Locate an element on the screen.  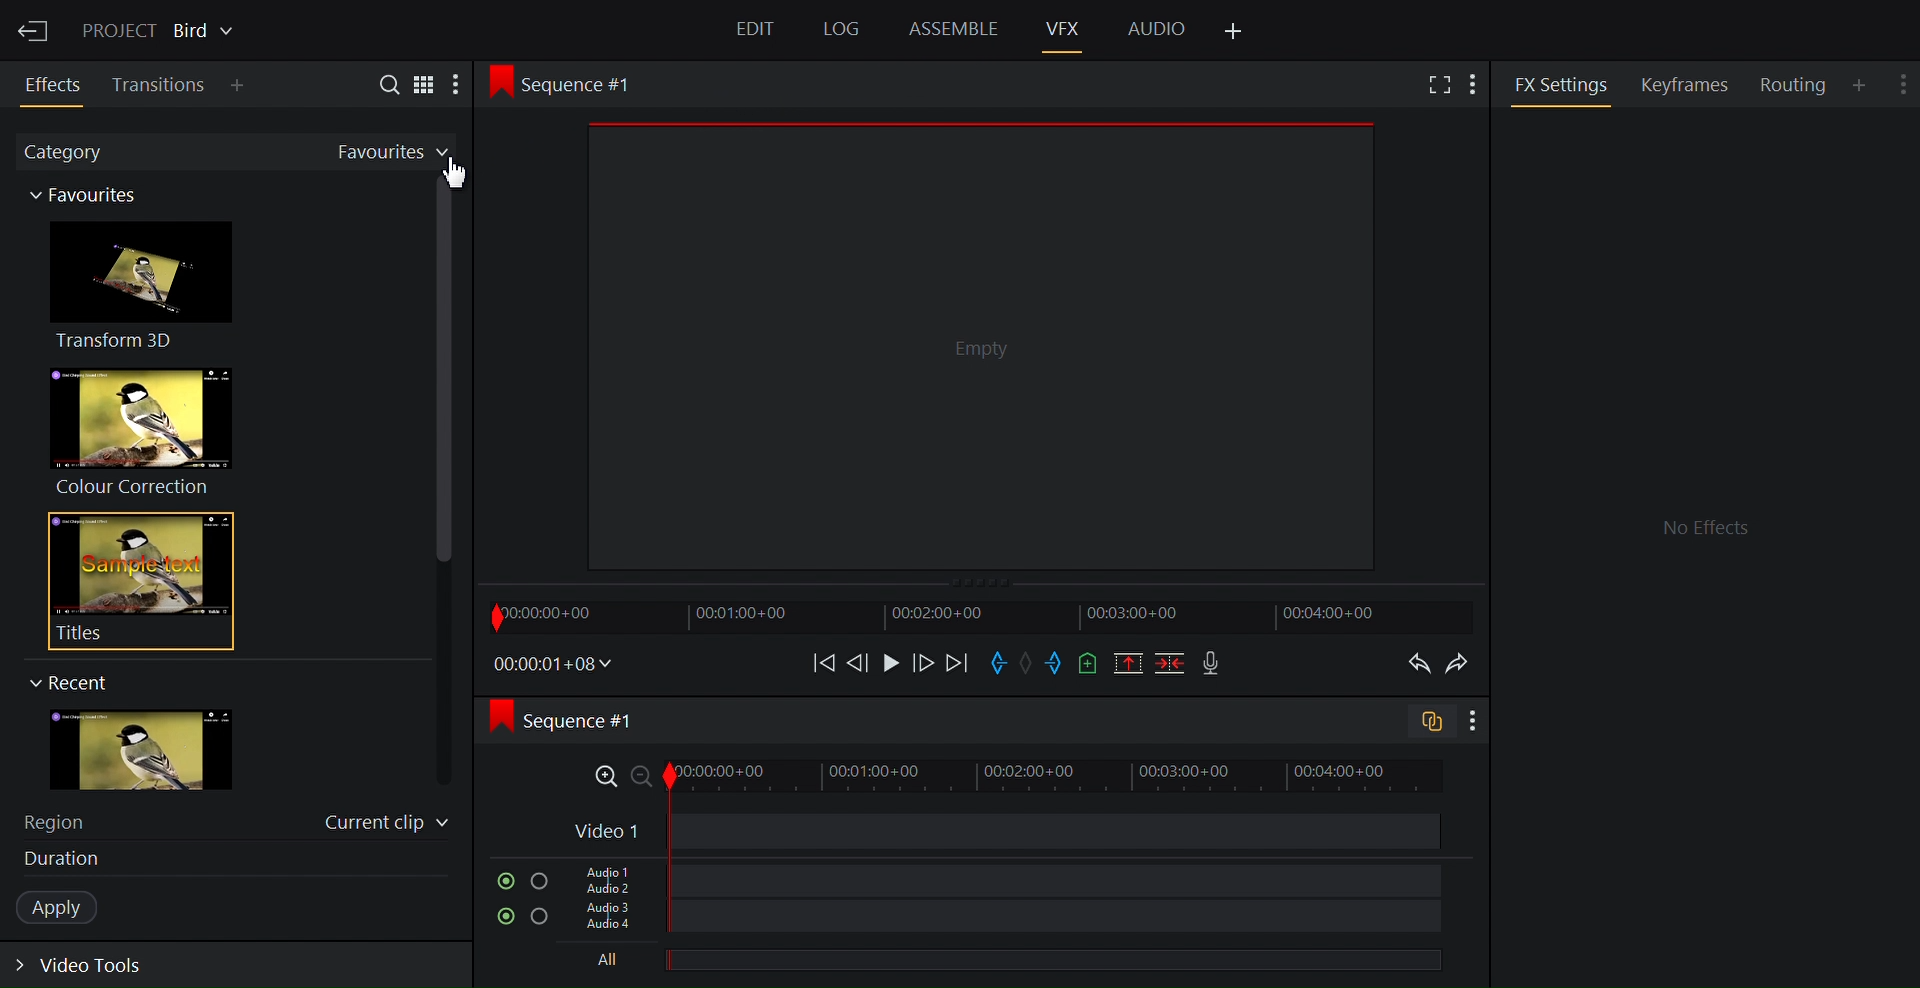
Add Panel is located at coordinates (1235, 32).